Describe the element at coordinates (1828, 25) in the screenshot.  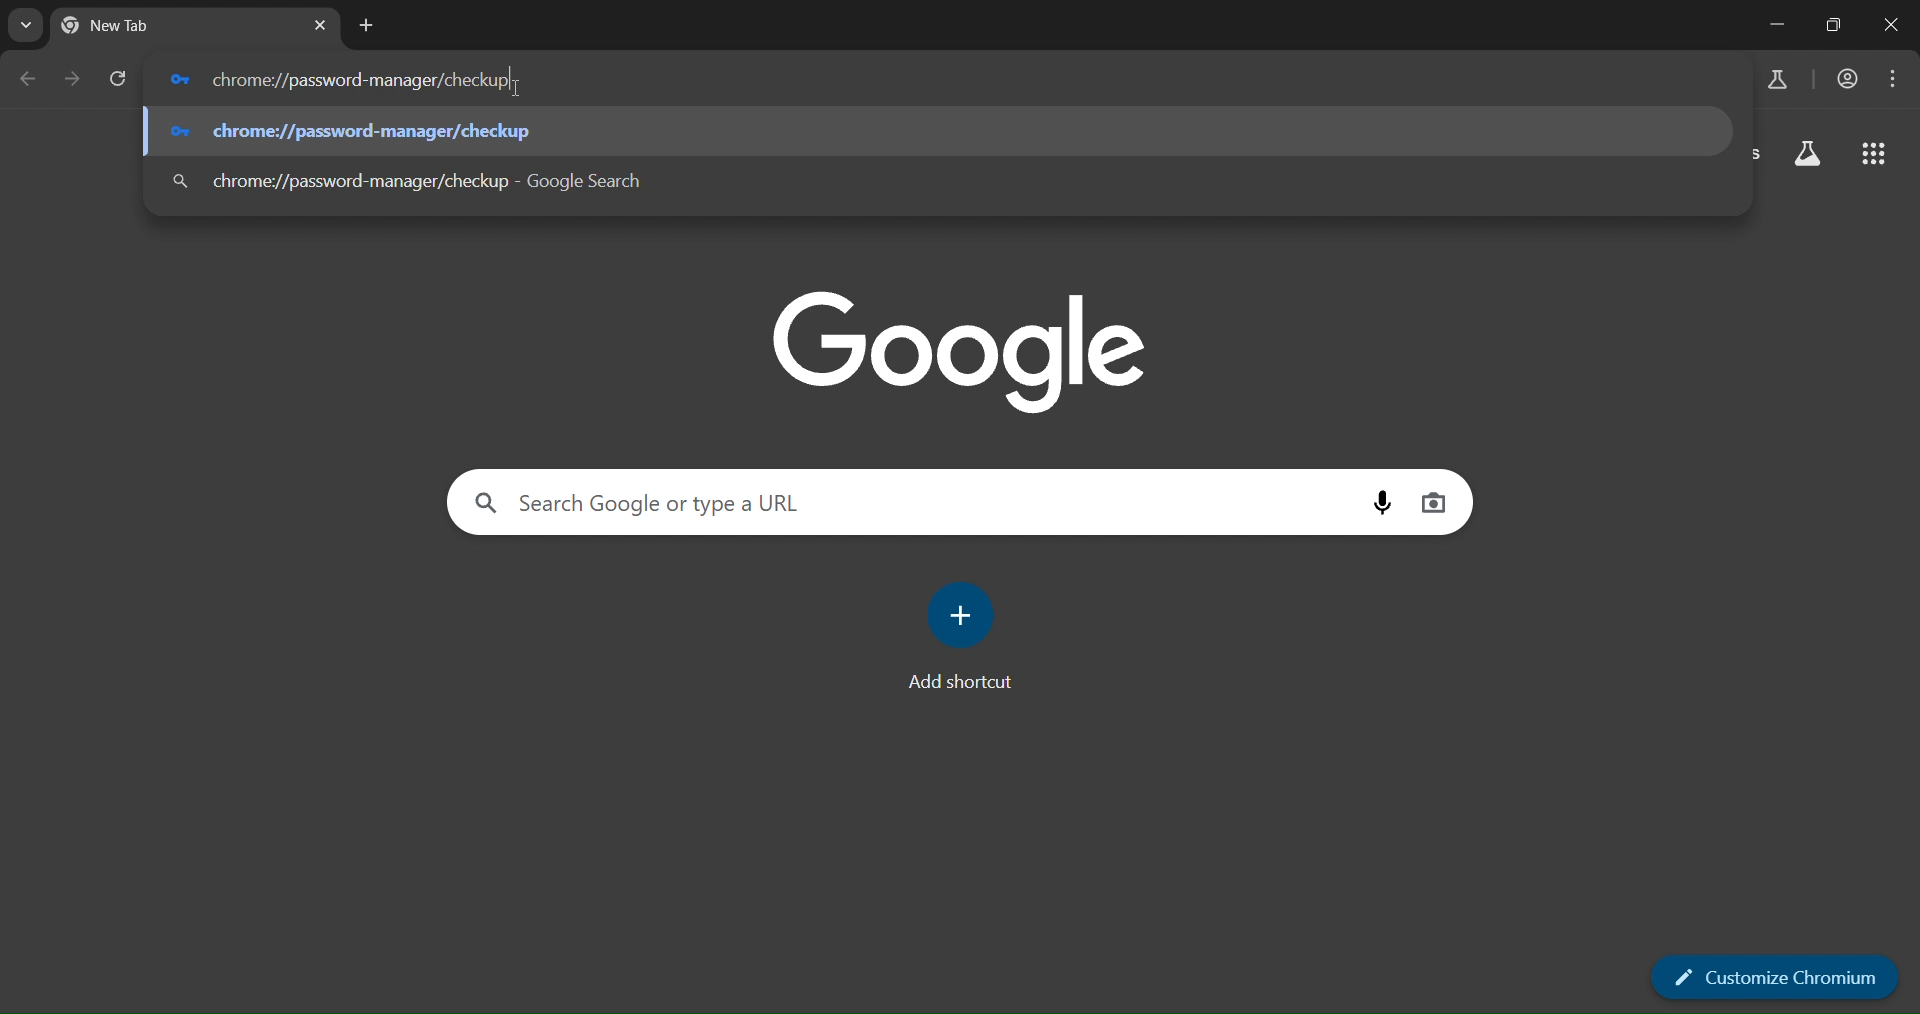
I see `restore down` at that location.